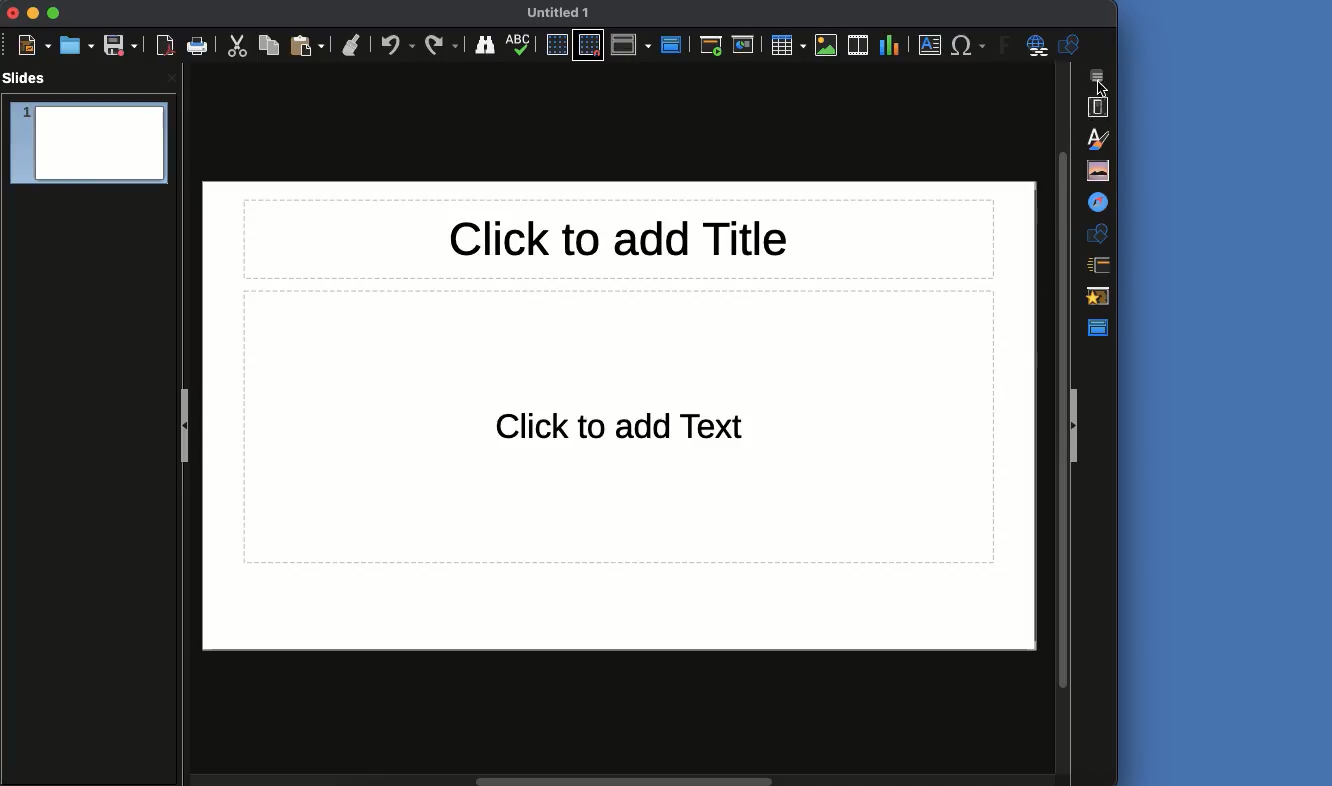 The height and width of the screenshot is (786, 1332). Describe the element at coordinates (620, 427) in the screenshot. I see `Text` at that location.